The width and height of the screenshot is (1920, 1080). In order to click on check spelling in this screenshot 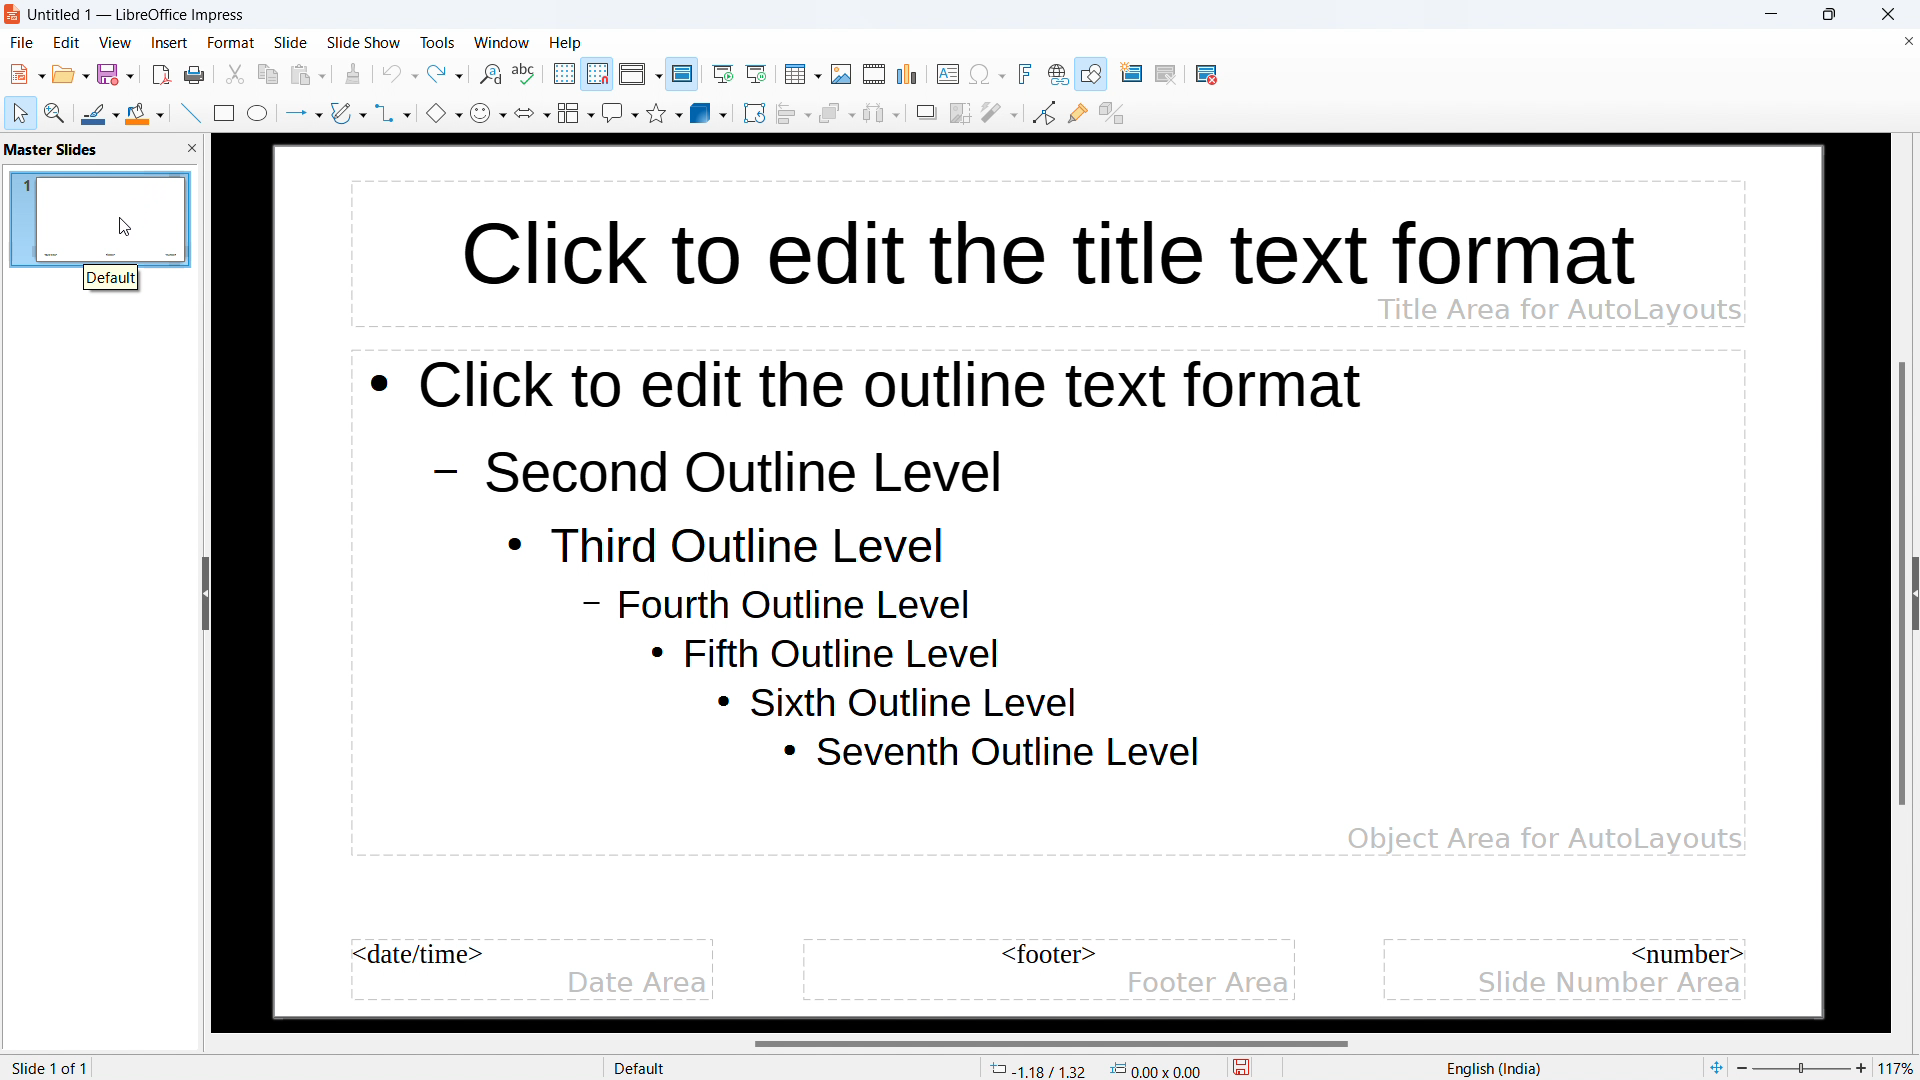, I will do `click(527, 75)`.